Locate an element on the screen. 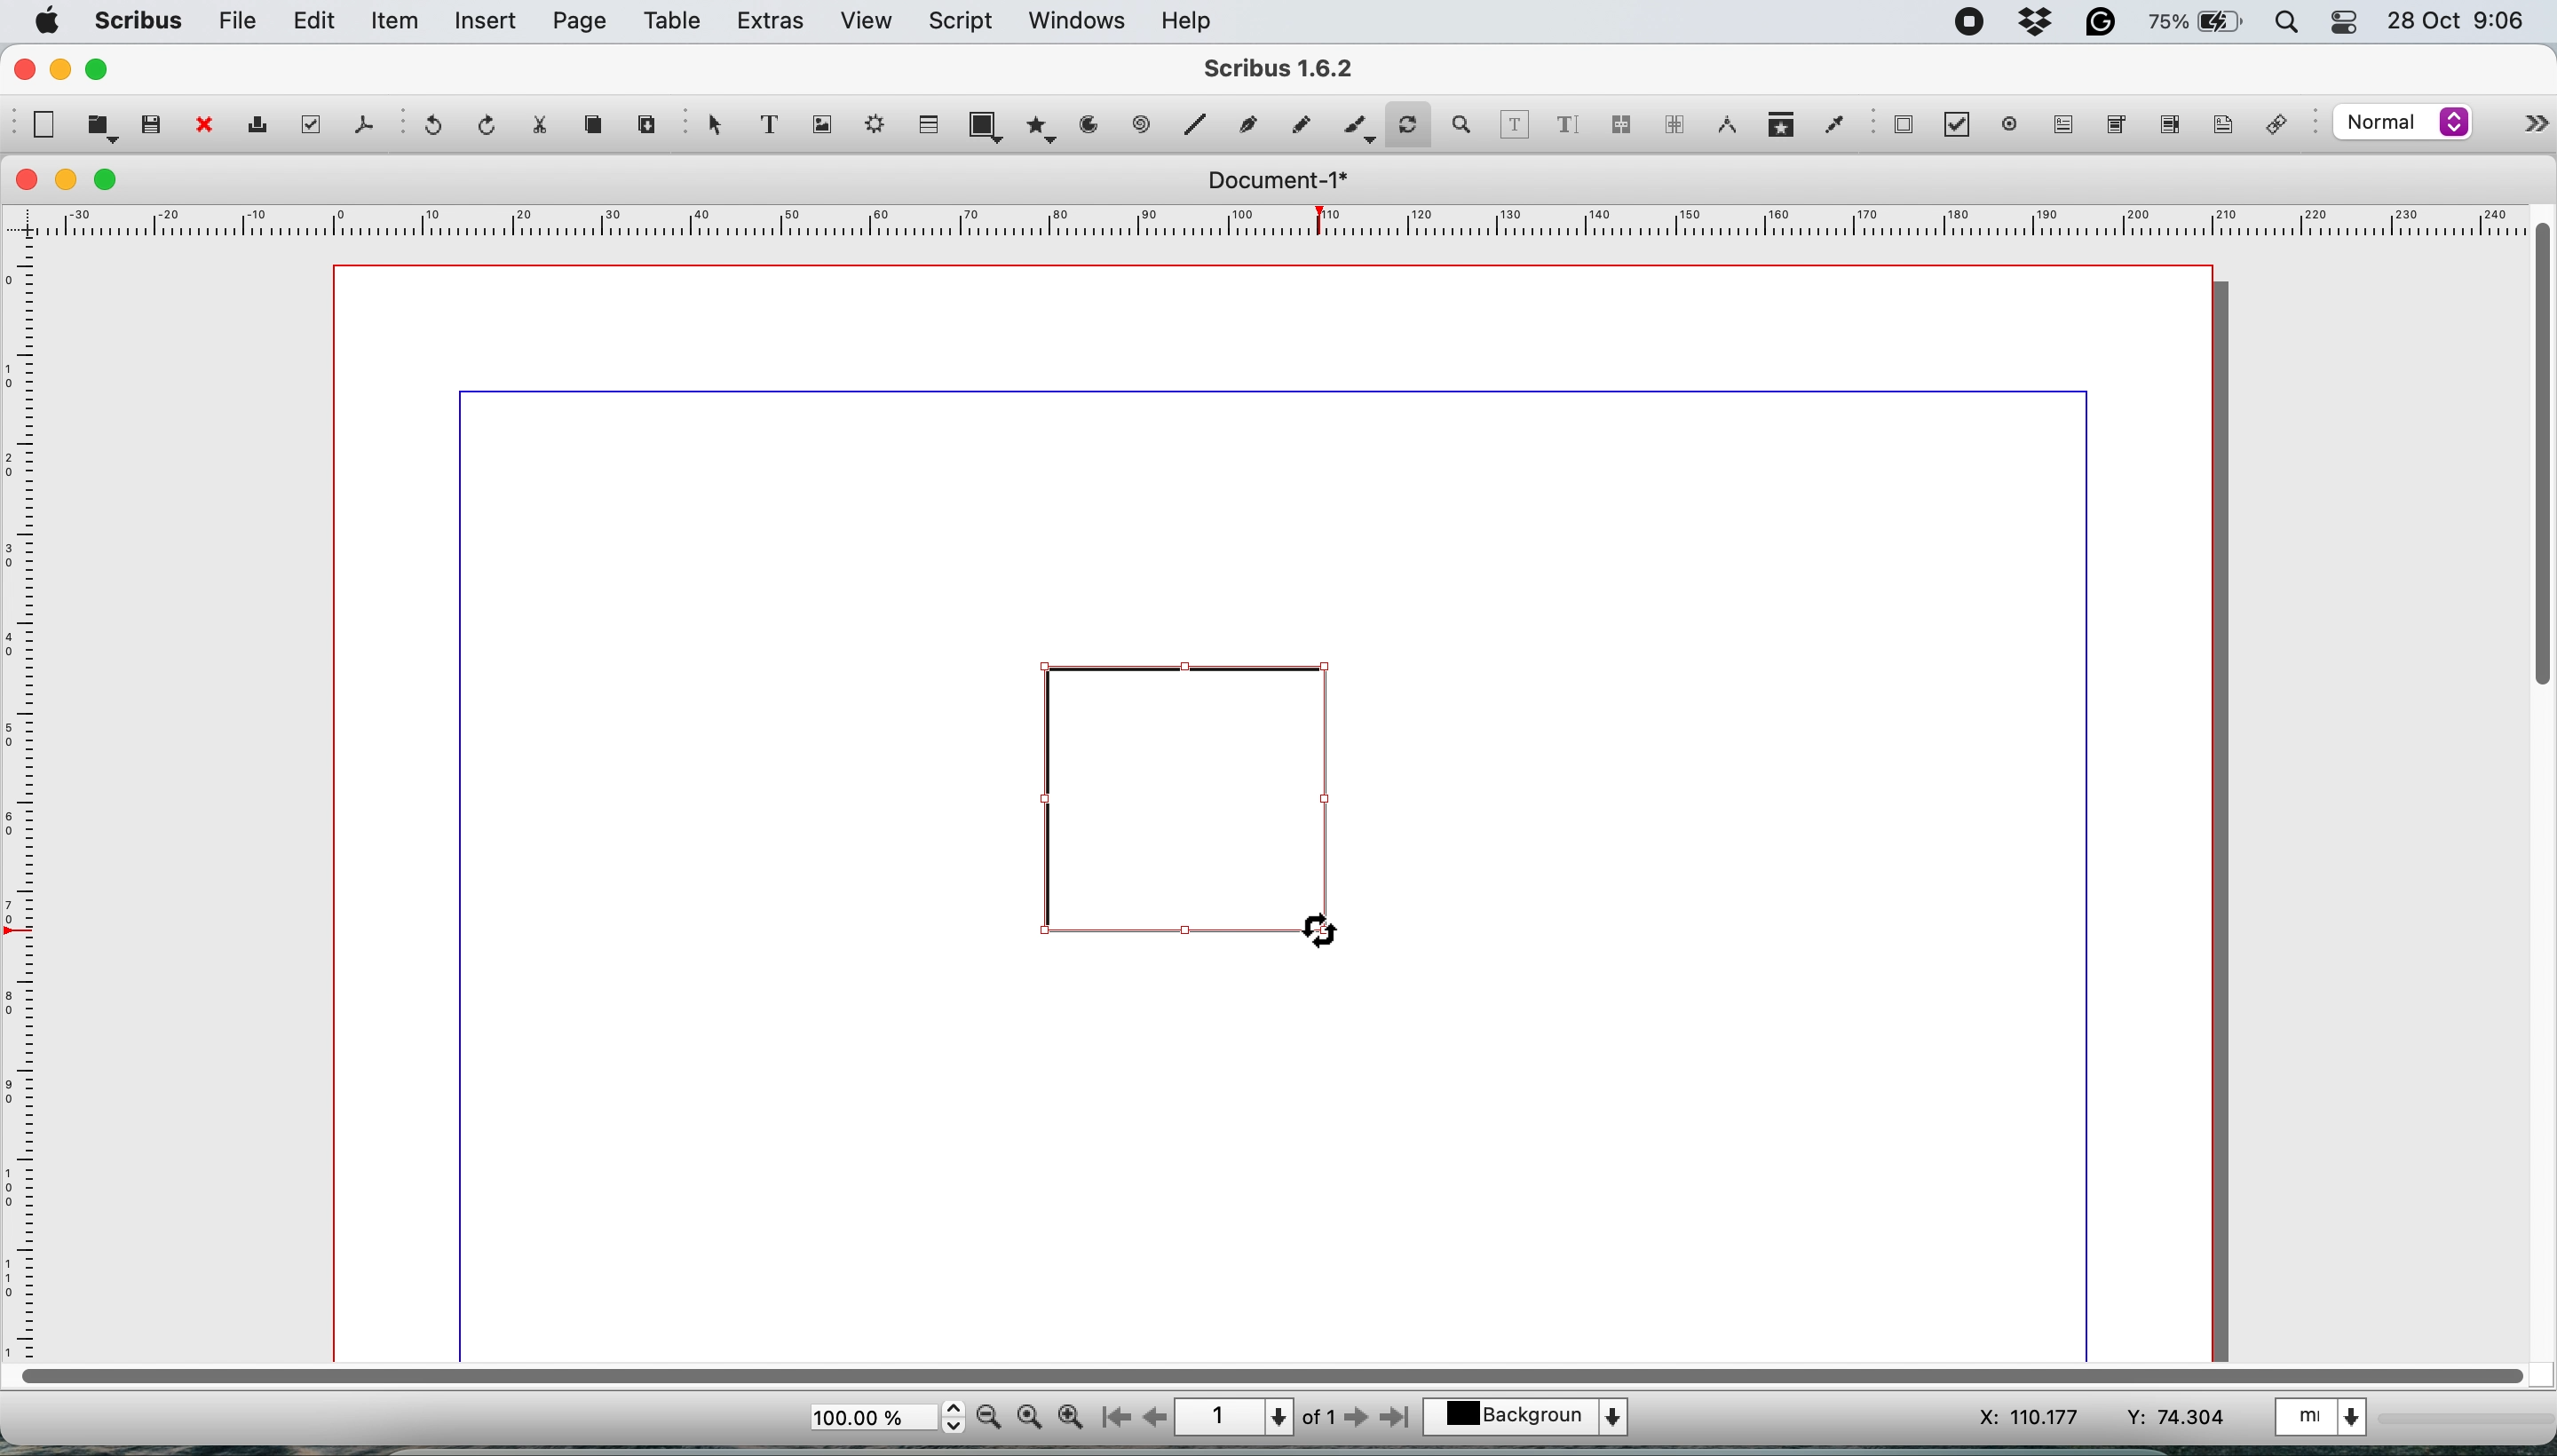 The image size is (2557, 1456). file is located at coordinates (239, 21).